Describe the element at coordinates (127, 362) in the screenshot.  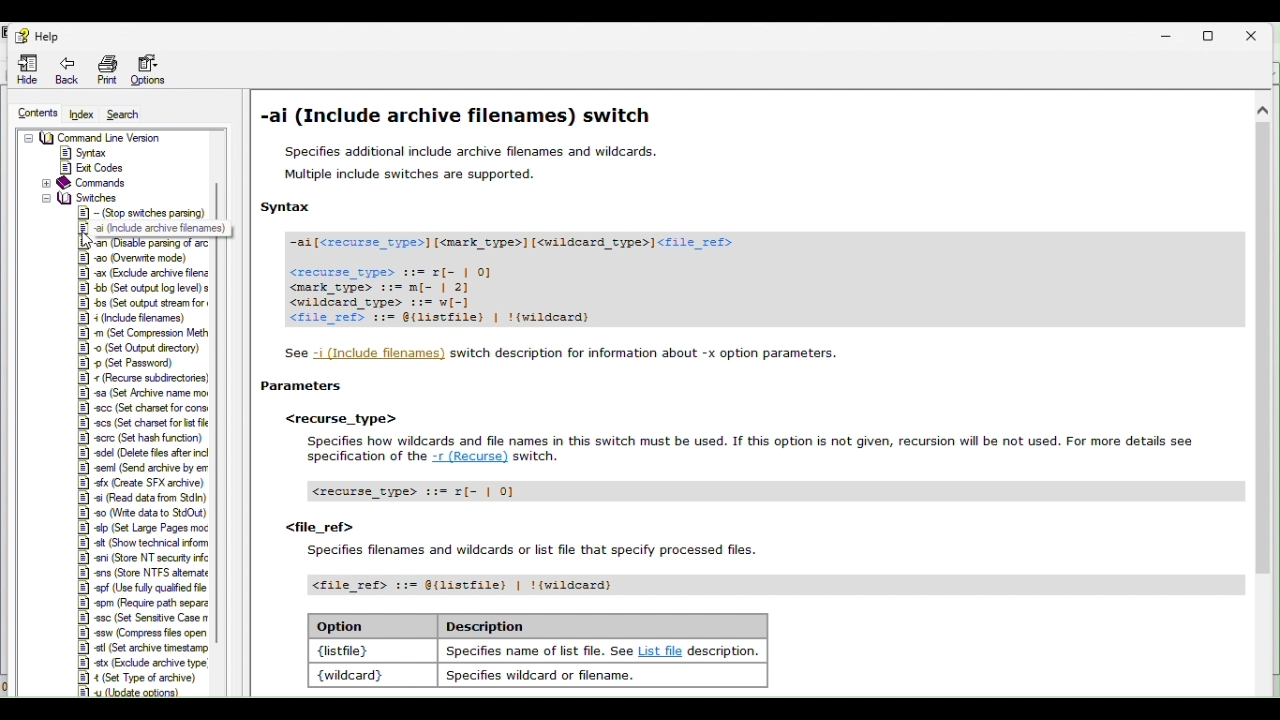
I see `Set Password` at that location.